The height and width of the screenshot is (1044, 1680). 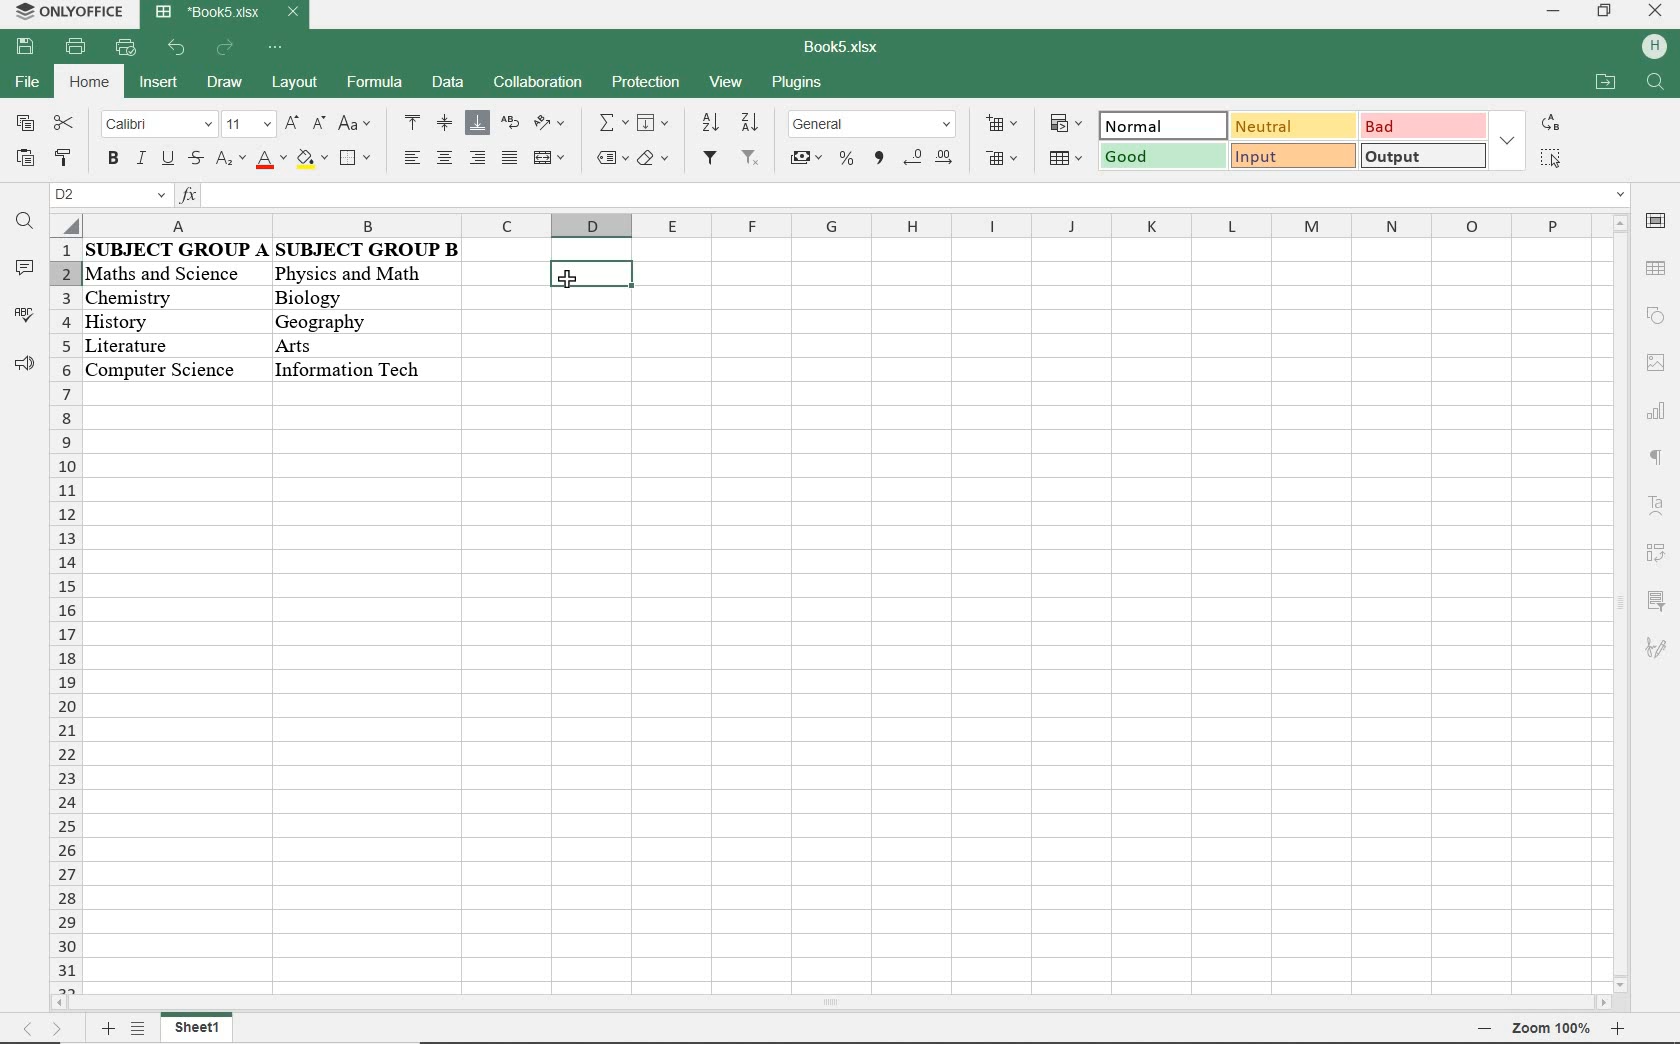 I want to click on previous, so click(x=23, y=1031).